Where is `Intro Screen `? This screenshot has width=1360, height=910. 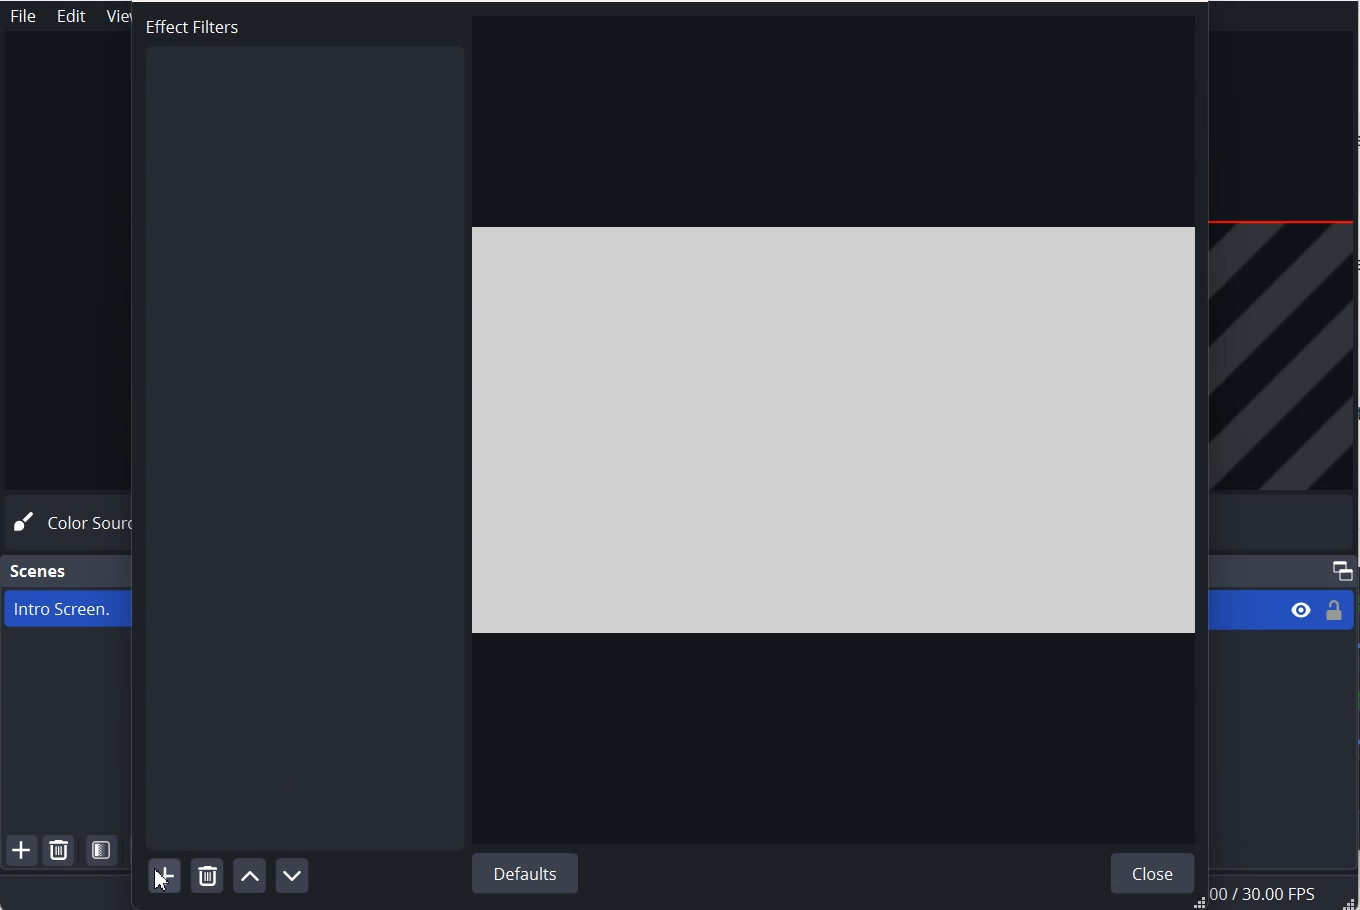
Intro Screen  is located at coordinates (63, 608).